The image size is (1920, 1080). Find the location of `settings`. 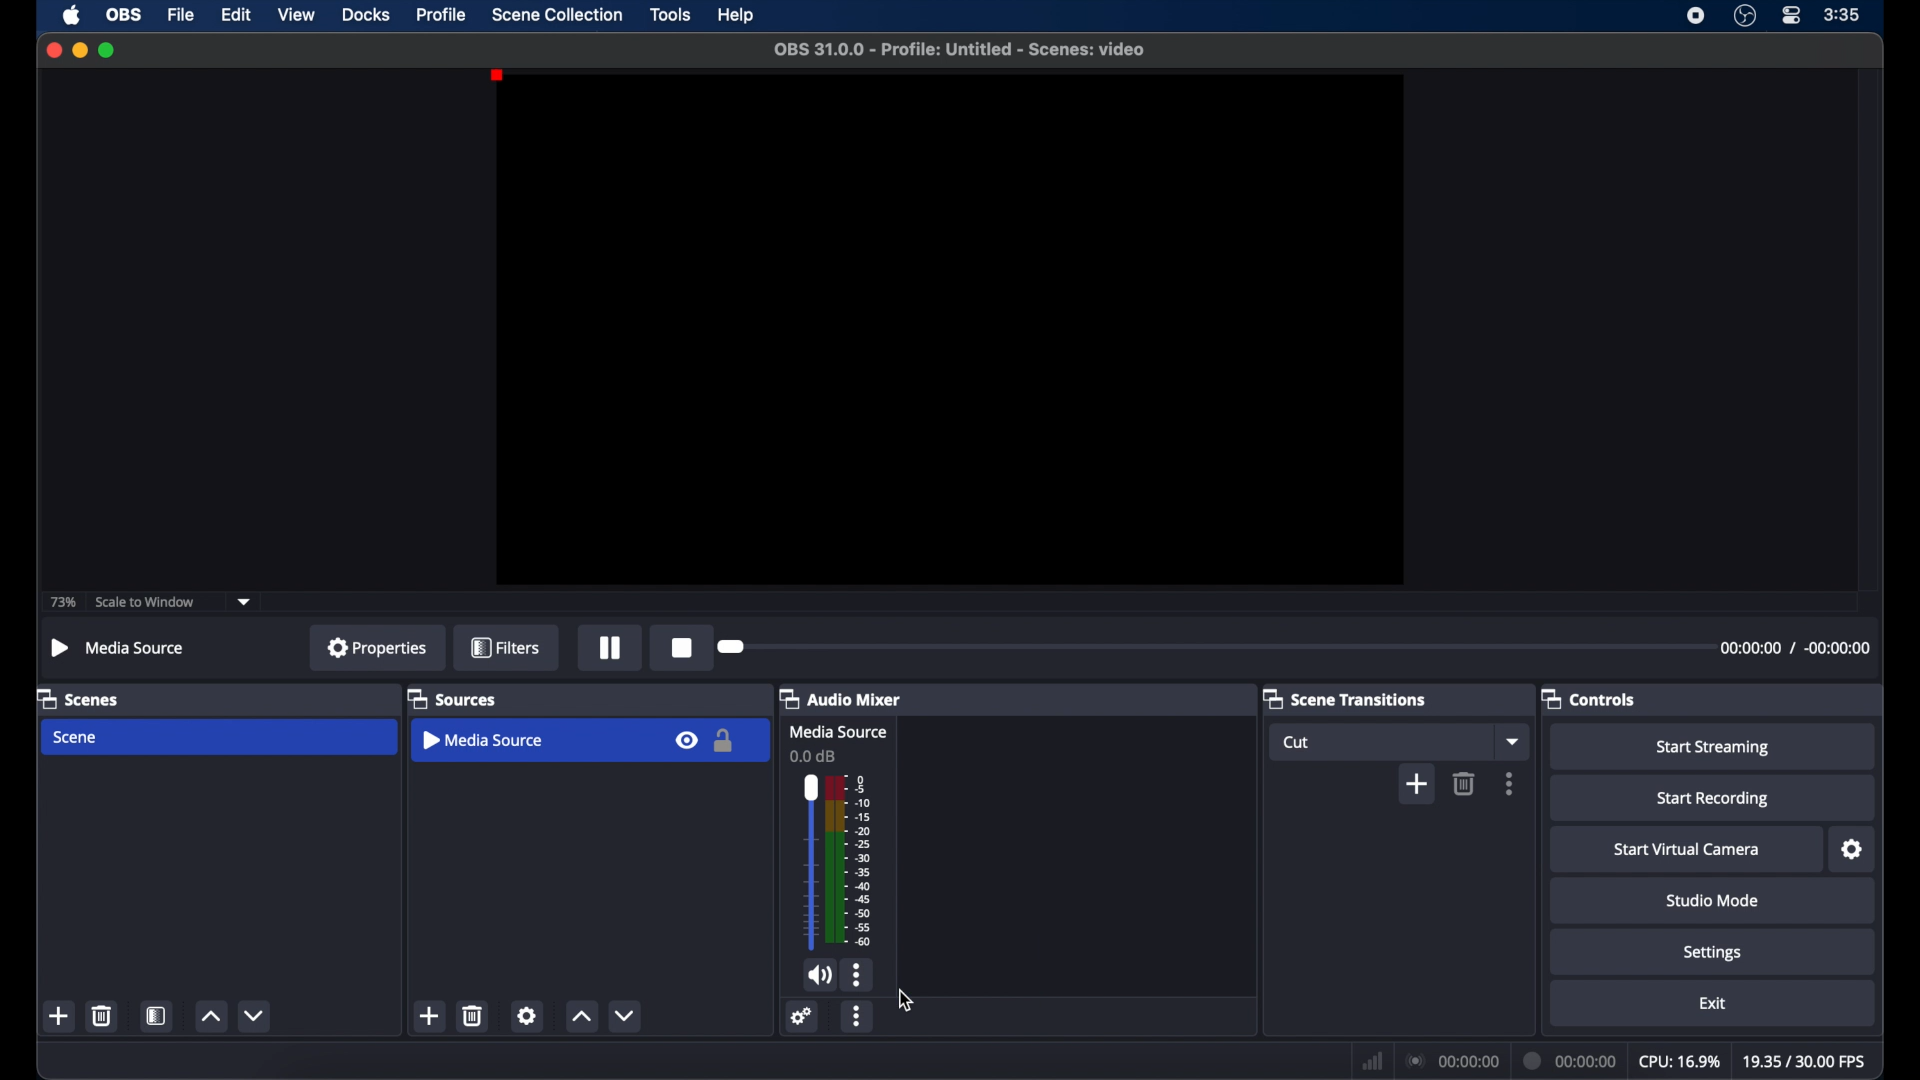

settings is located at coordinates (1712, 954).